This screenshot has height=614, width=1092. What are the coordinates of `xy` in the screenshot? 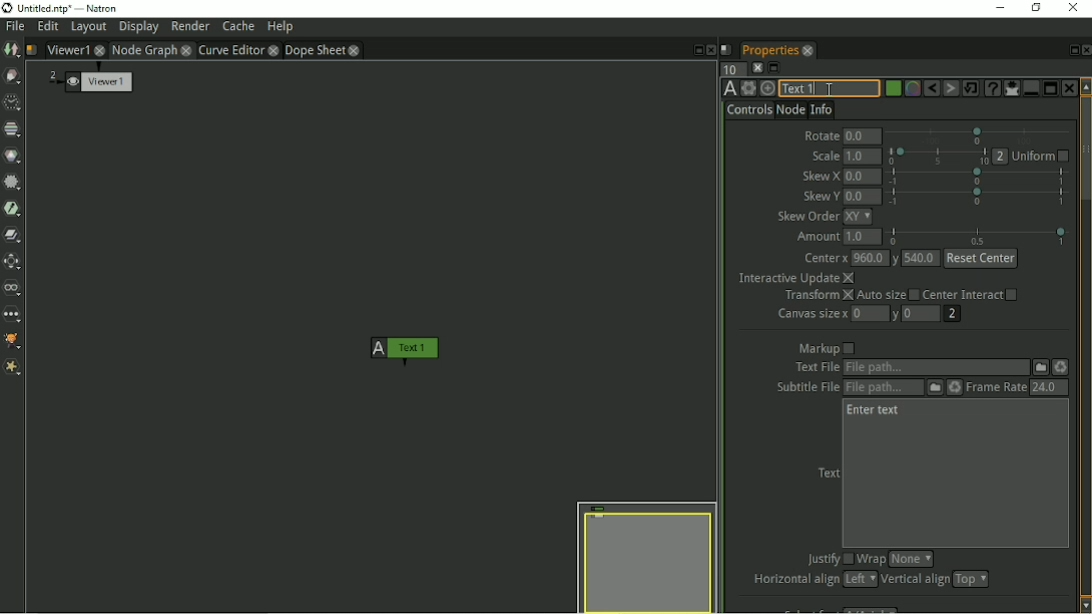 It's located at (858, 216).